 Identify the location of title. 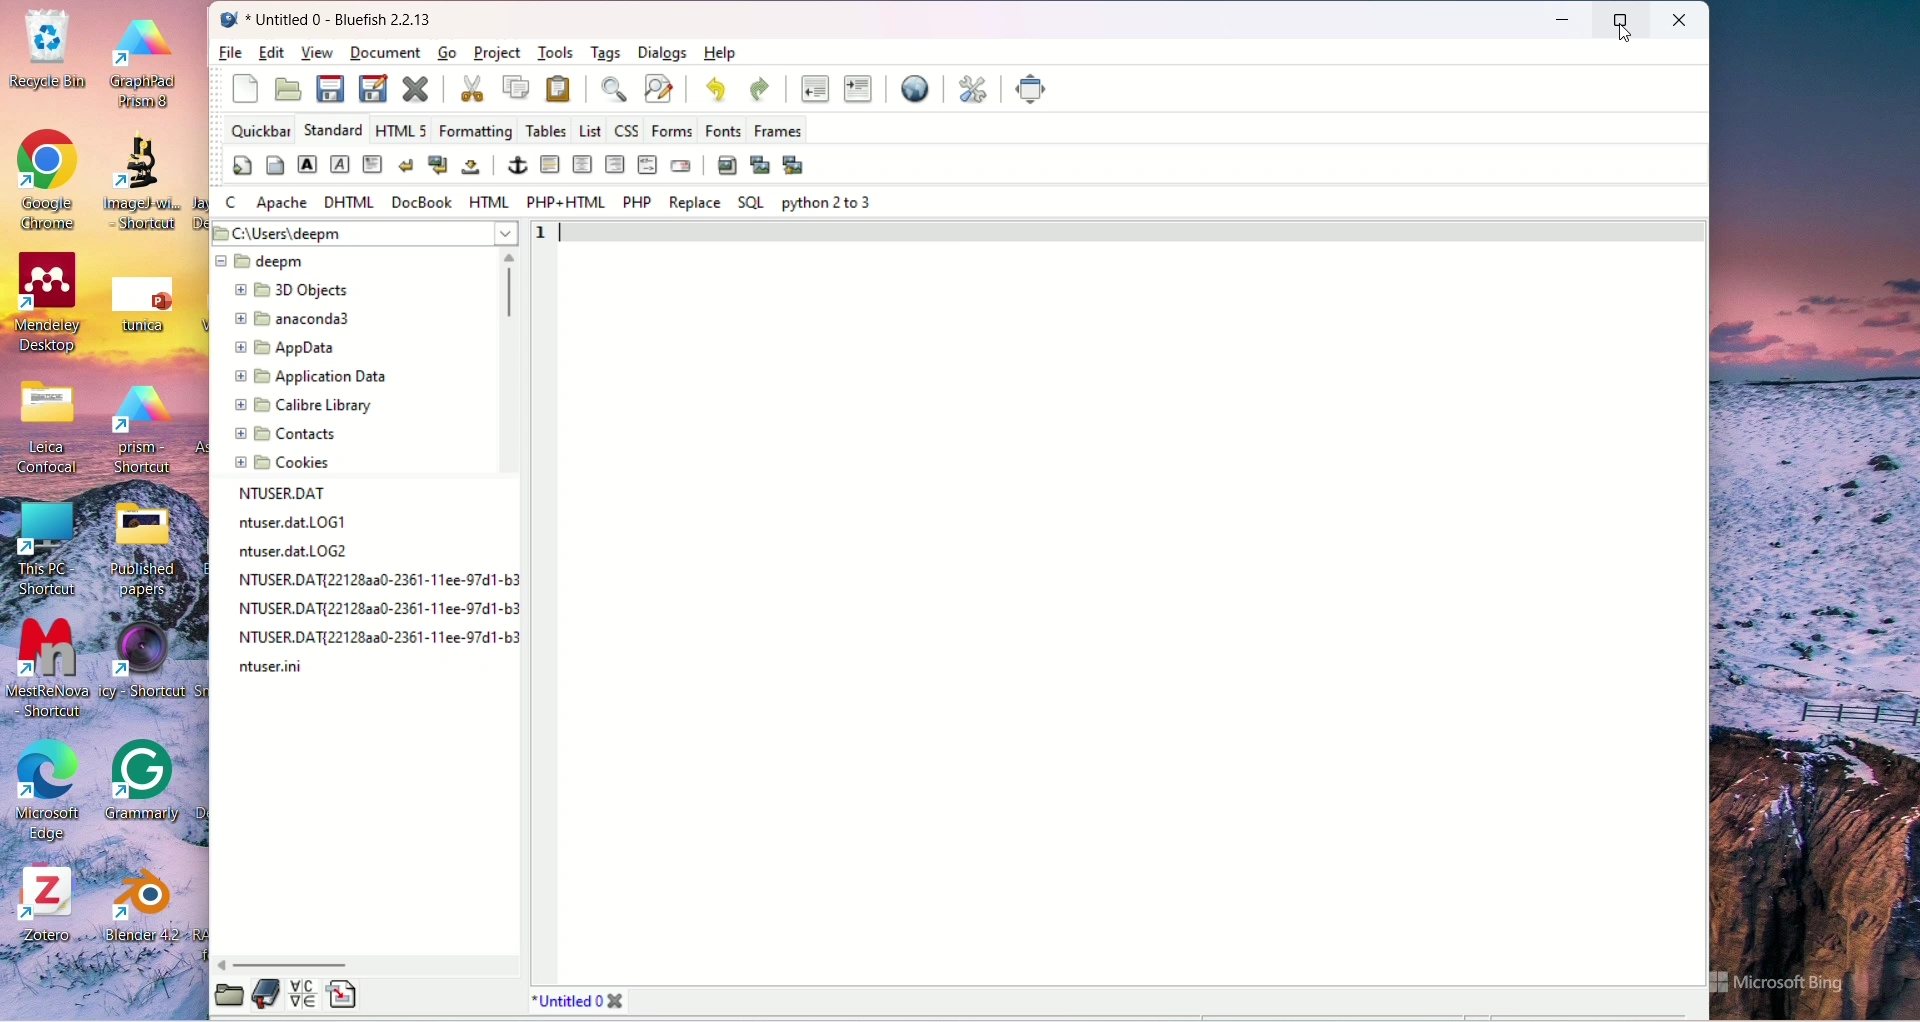
(347, 16).